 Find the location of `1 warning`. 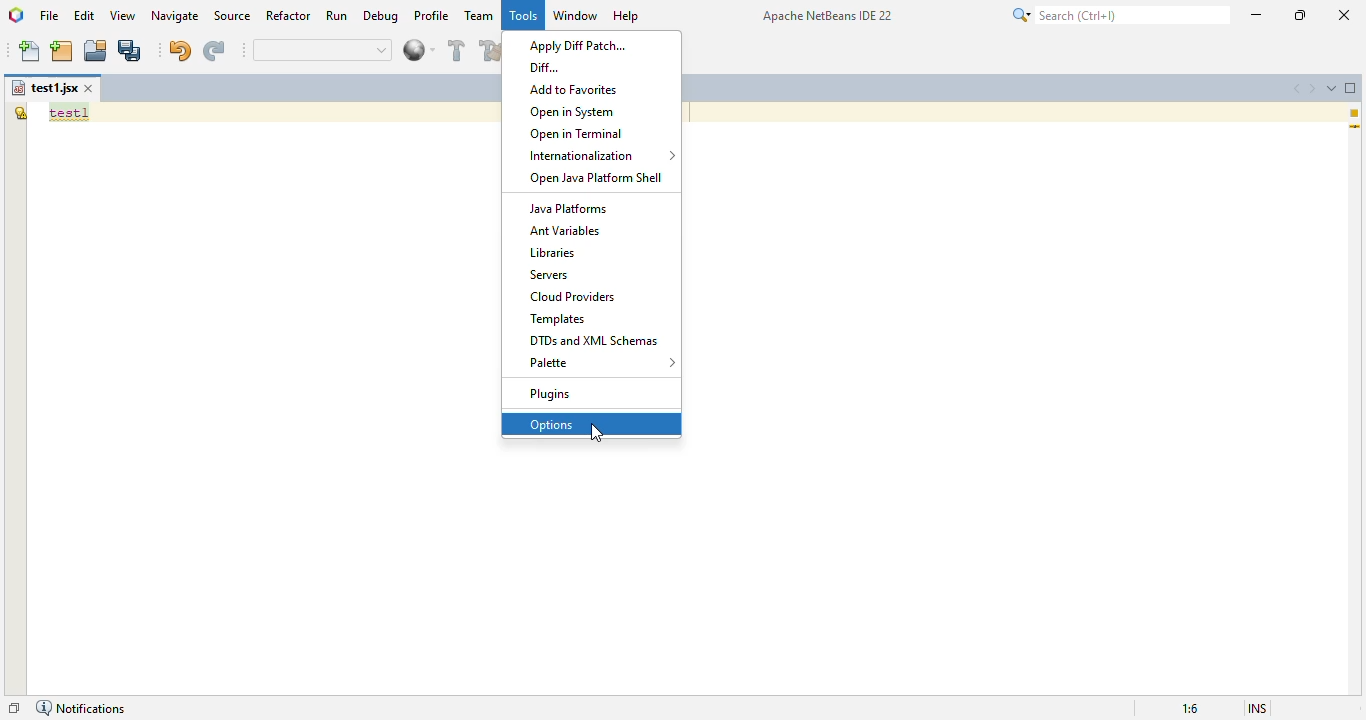

1 warning is located at coordinates (1357, 113).